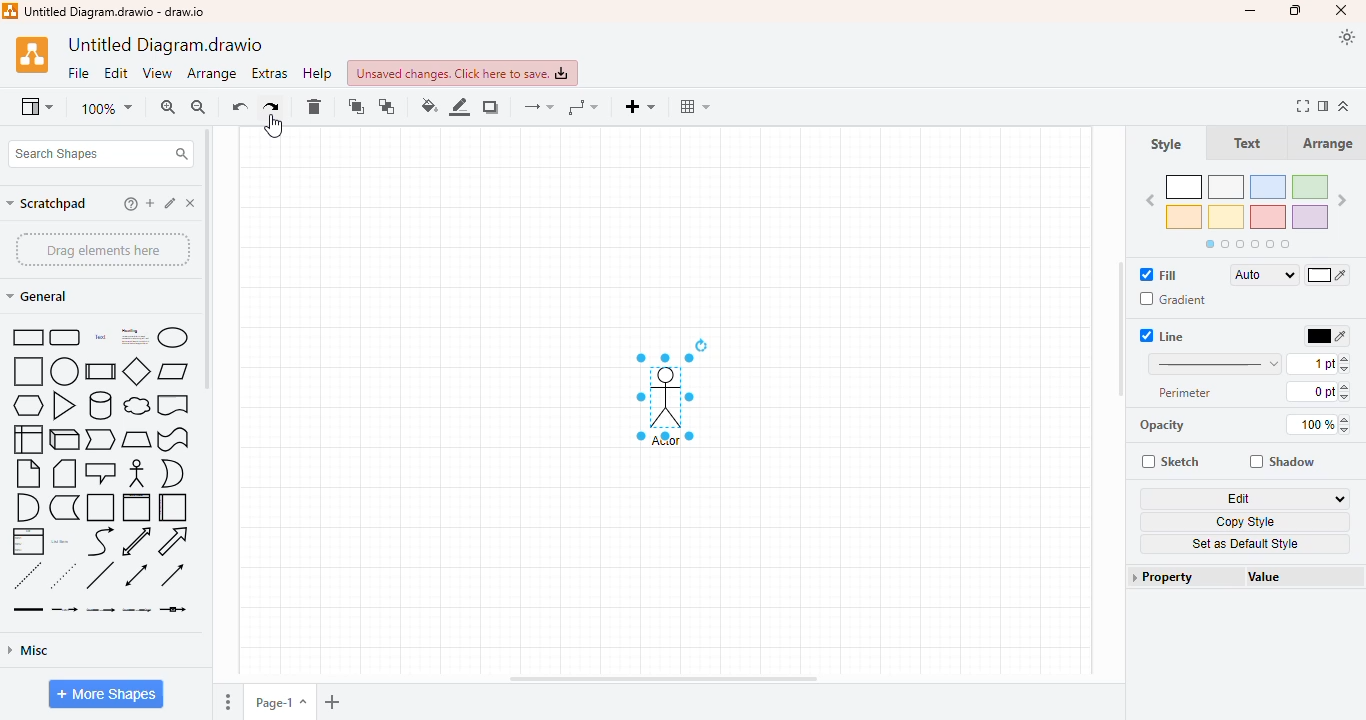 Image resolution: width=1366 pixels, height=720 pixels. Describe the element at coordinates (66, 337) in the screenshot. I see `rounded rectangle` at that location.